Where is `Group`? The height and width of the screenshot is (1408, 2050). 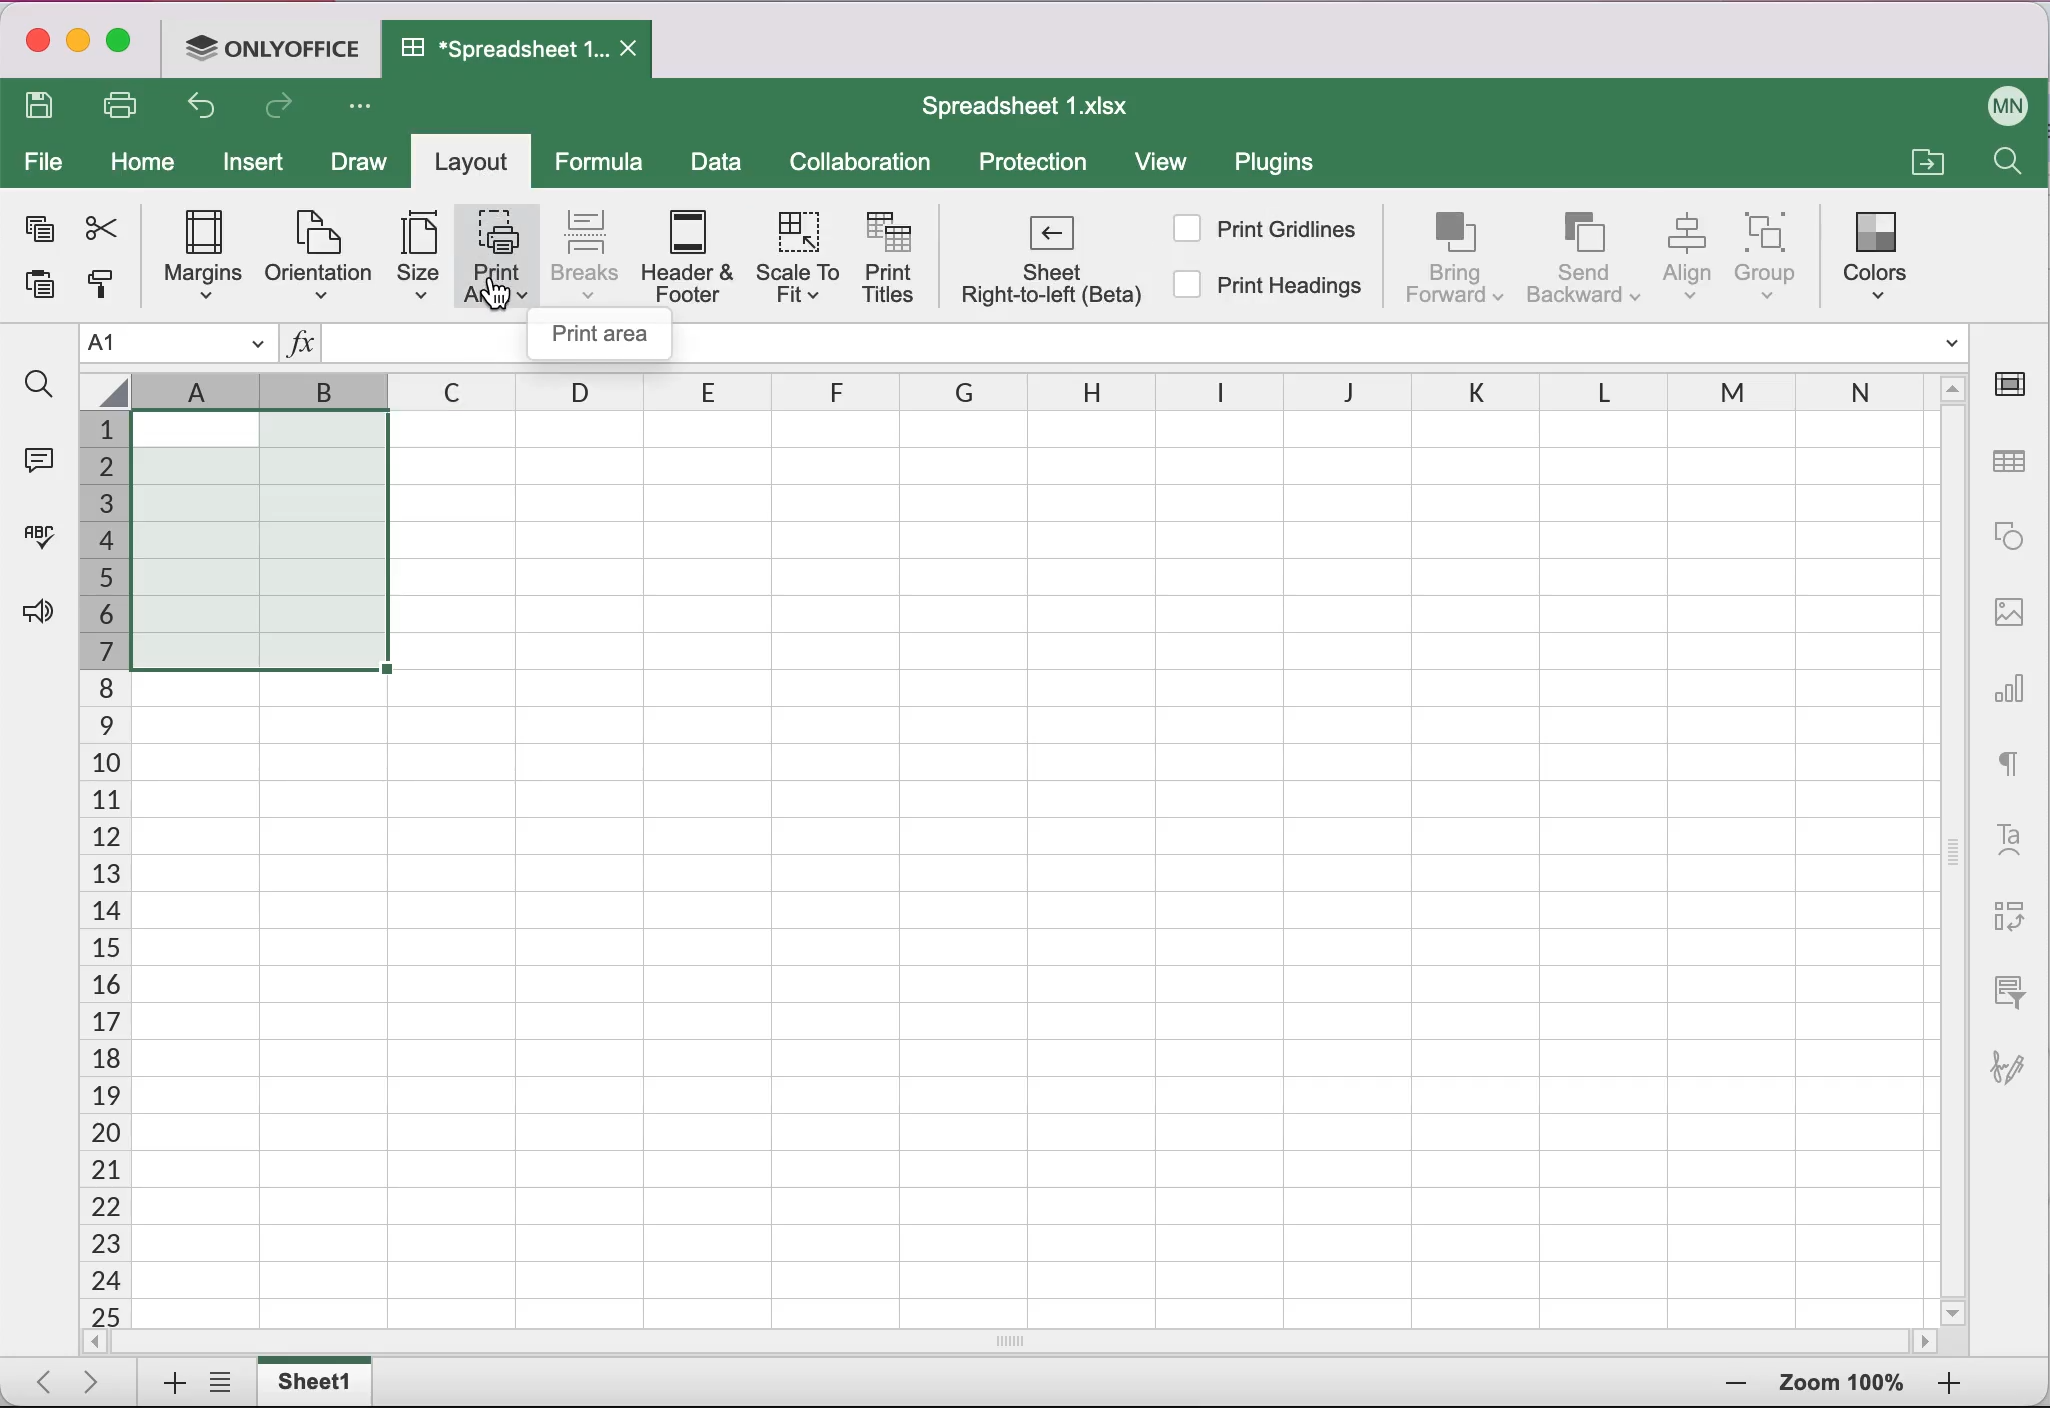 Group is located at coordinates (1777, 256).